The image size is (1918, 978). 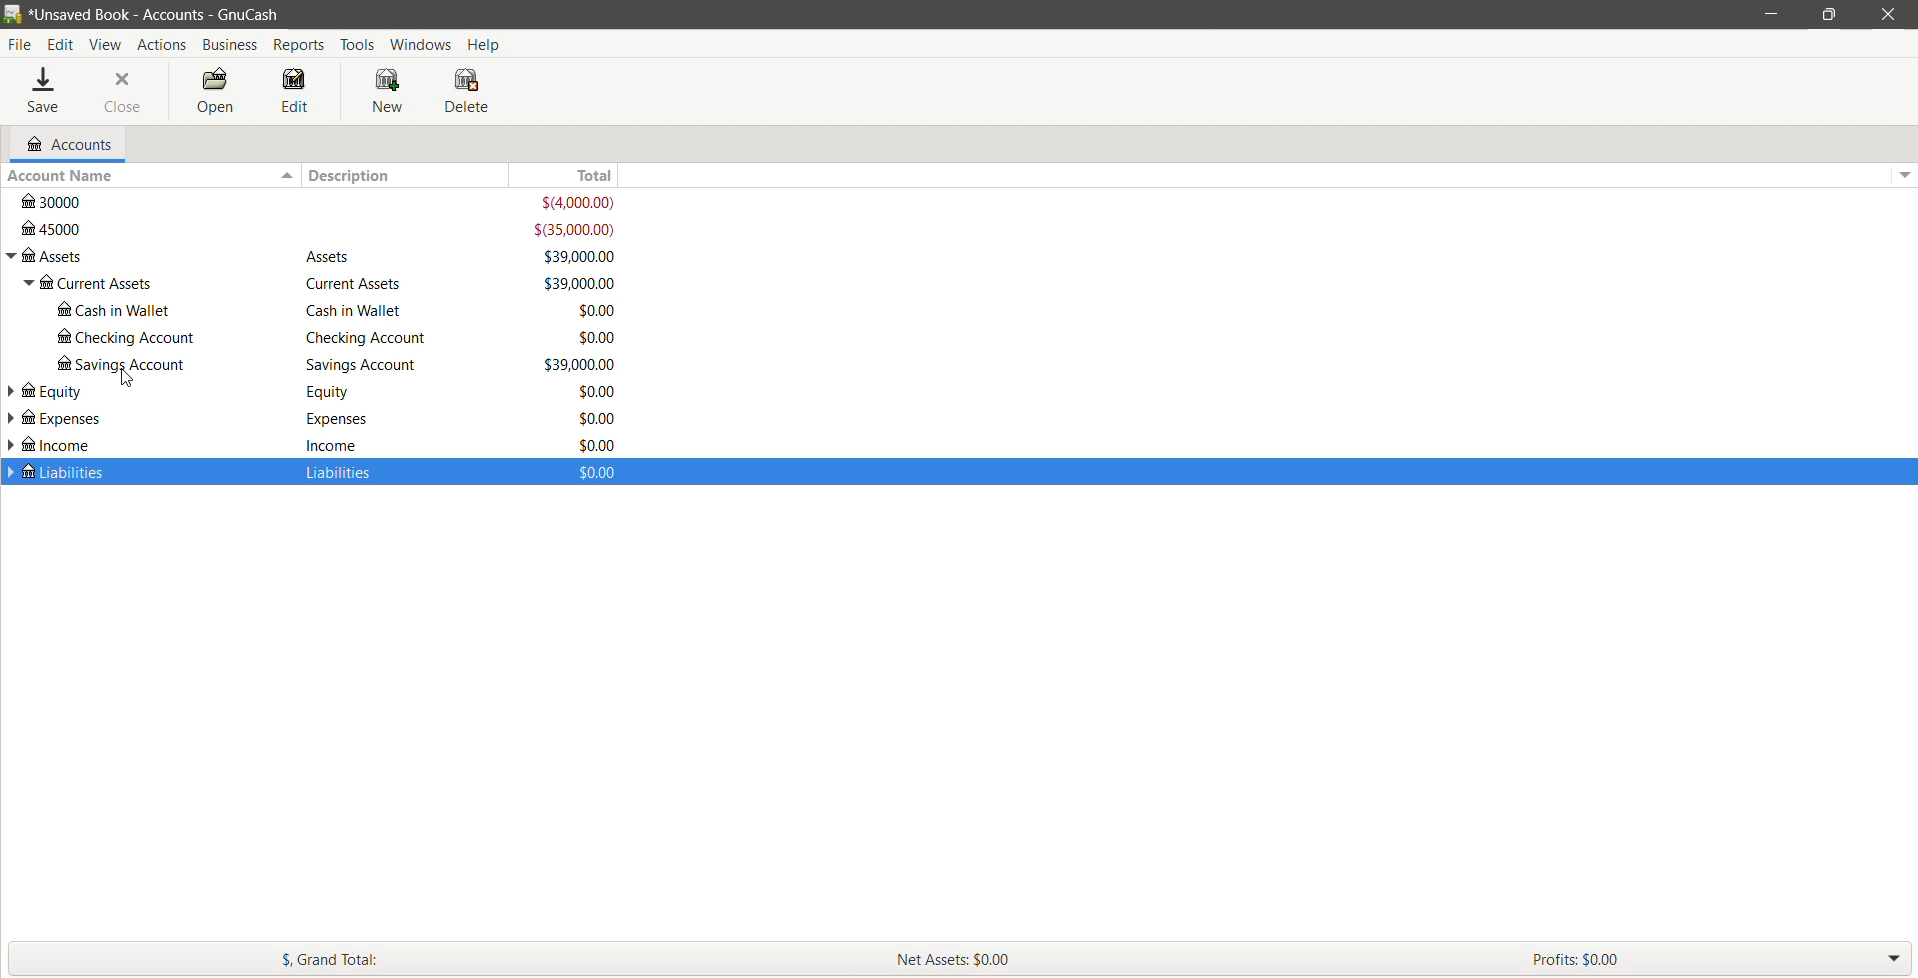 What do you see at coordinates (151, 227) in the screenshot?
I see `45000` at bounding box center [151, 227].